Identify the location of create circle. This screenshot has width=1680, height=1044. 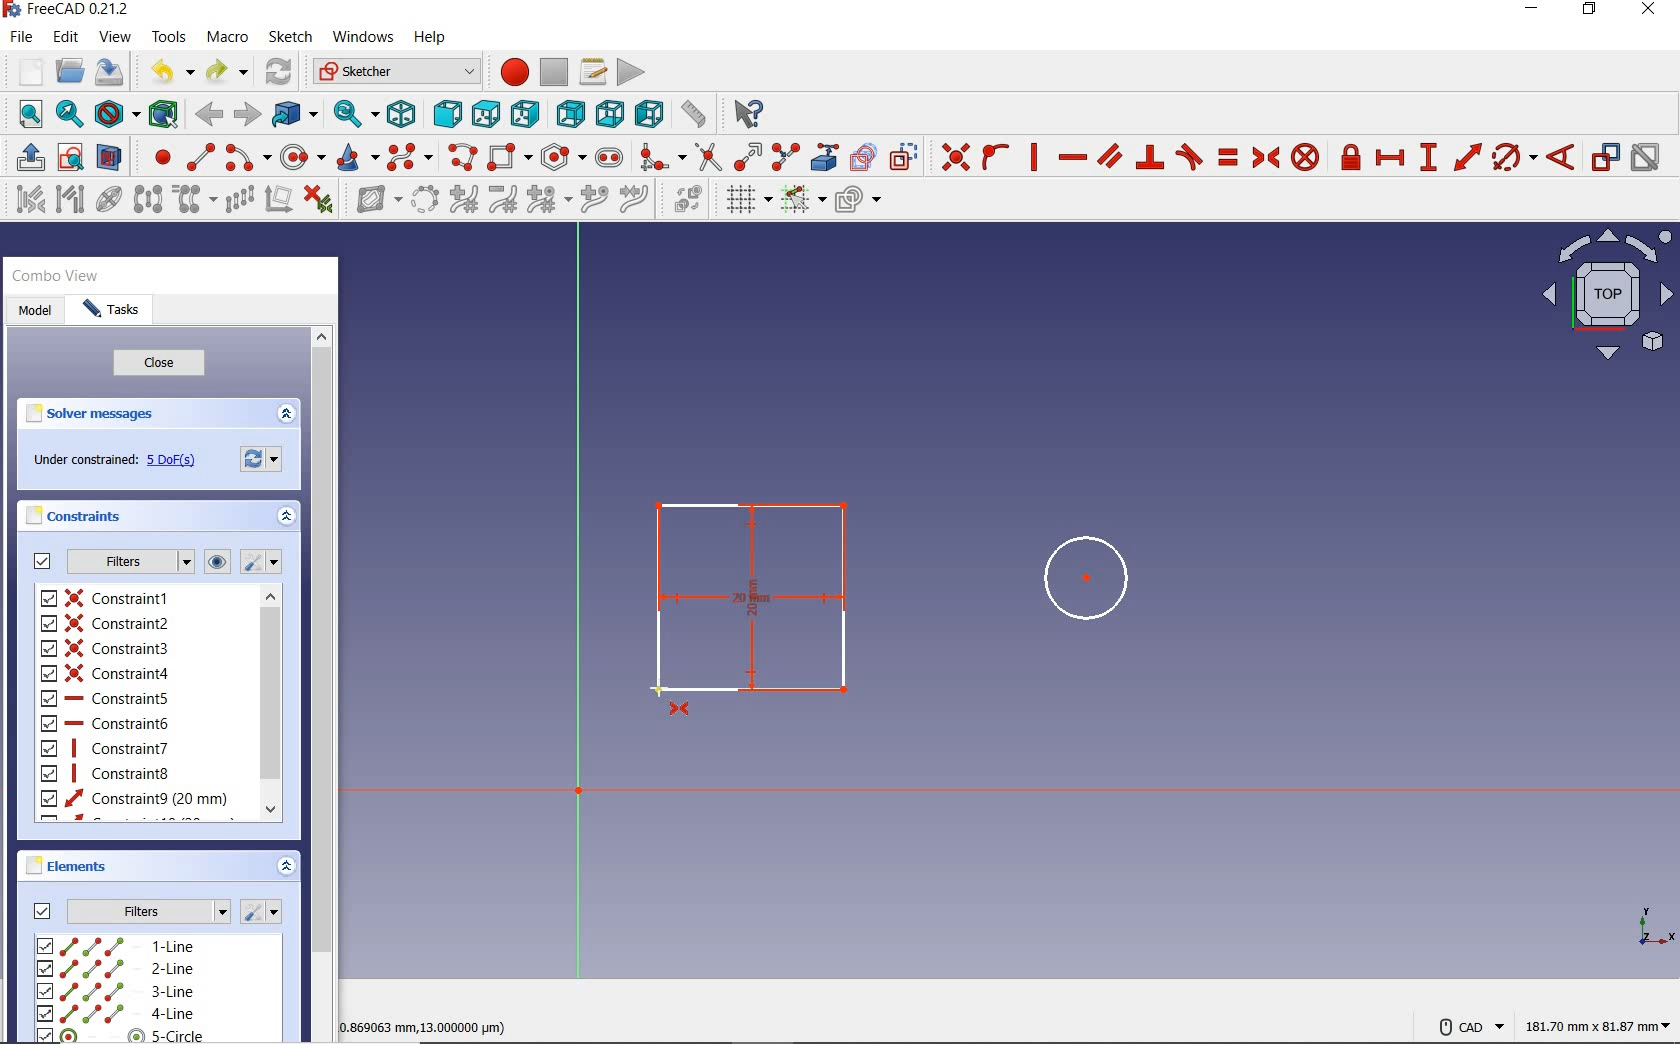
(304, 156).